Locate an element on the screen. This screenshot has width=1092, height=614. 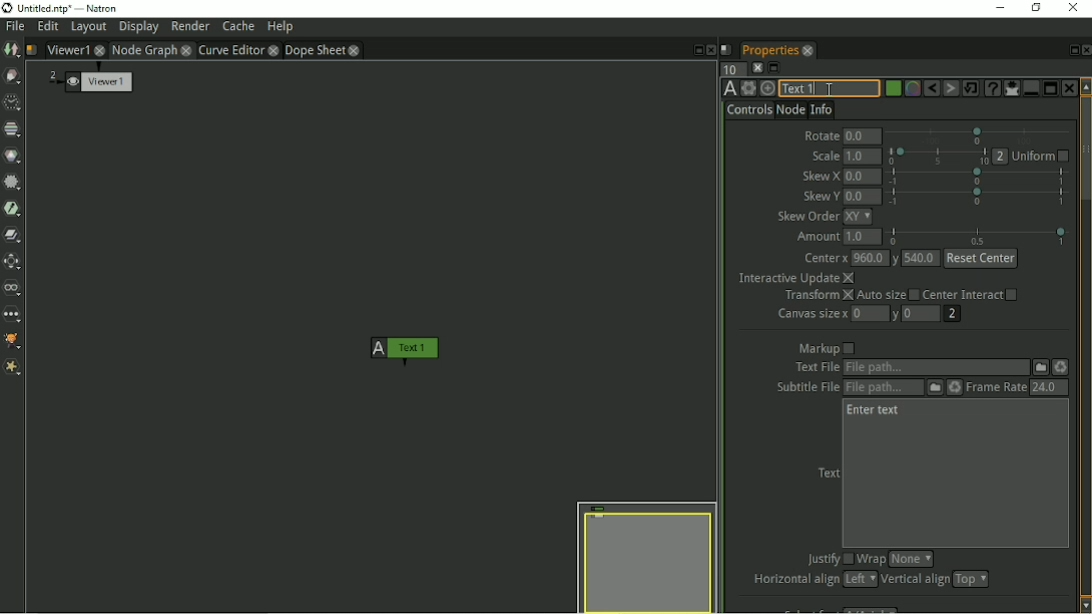
0 is located at coordinates (868, 313).